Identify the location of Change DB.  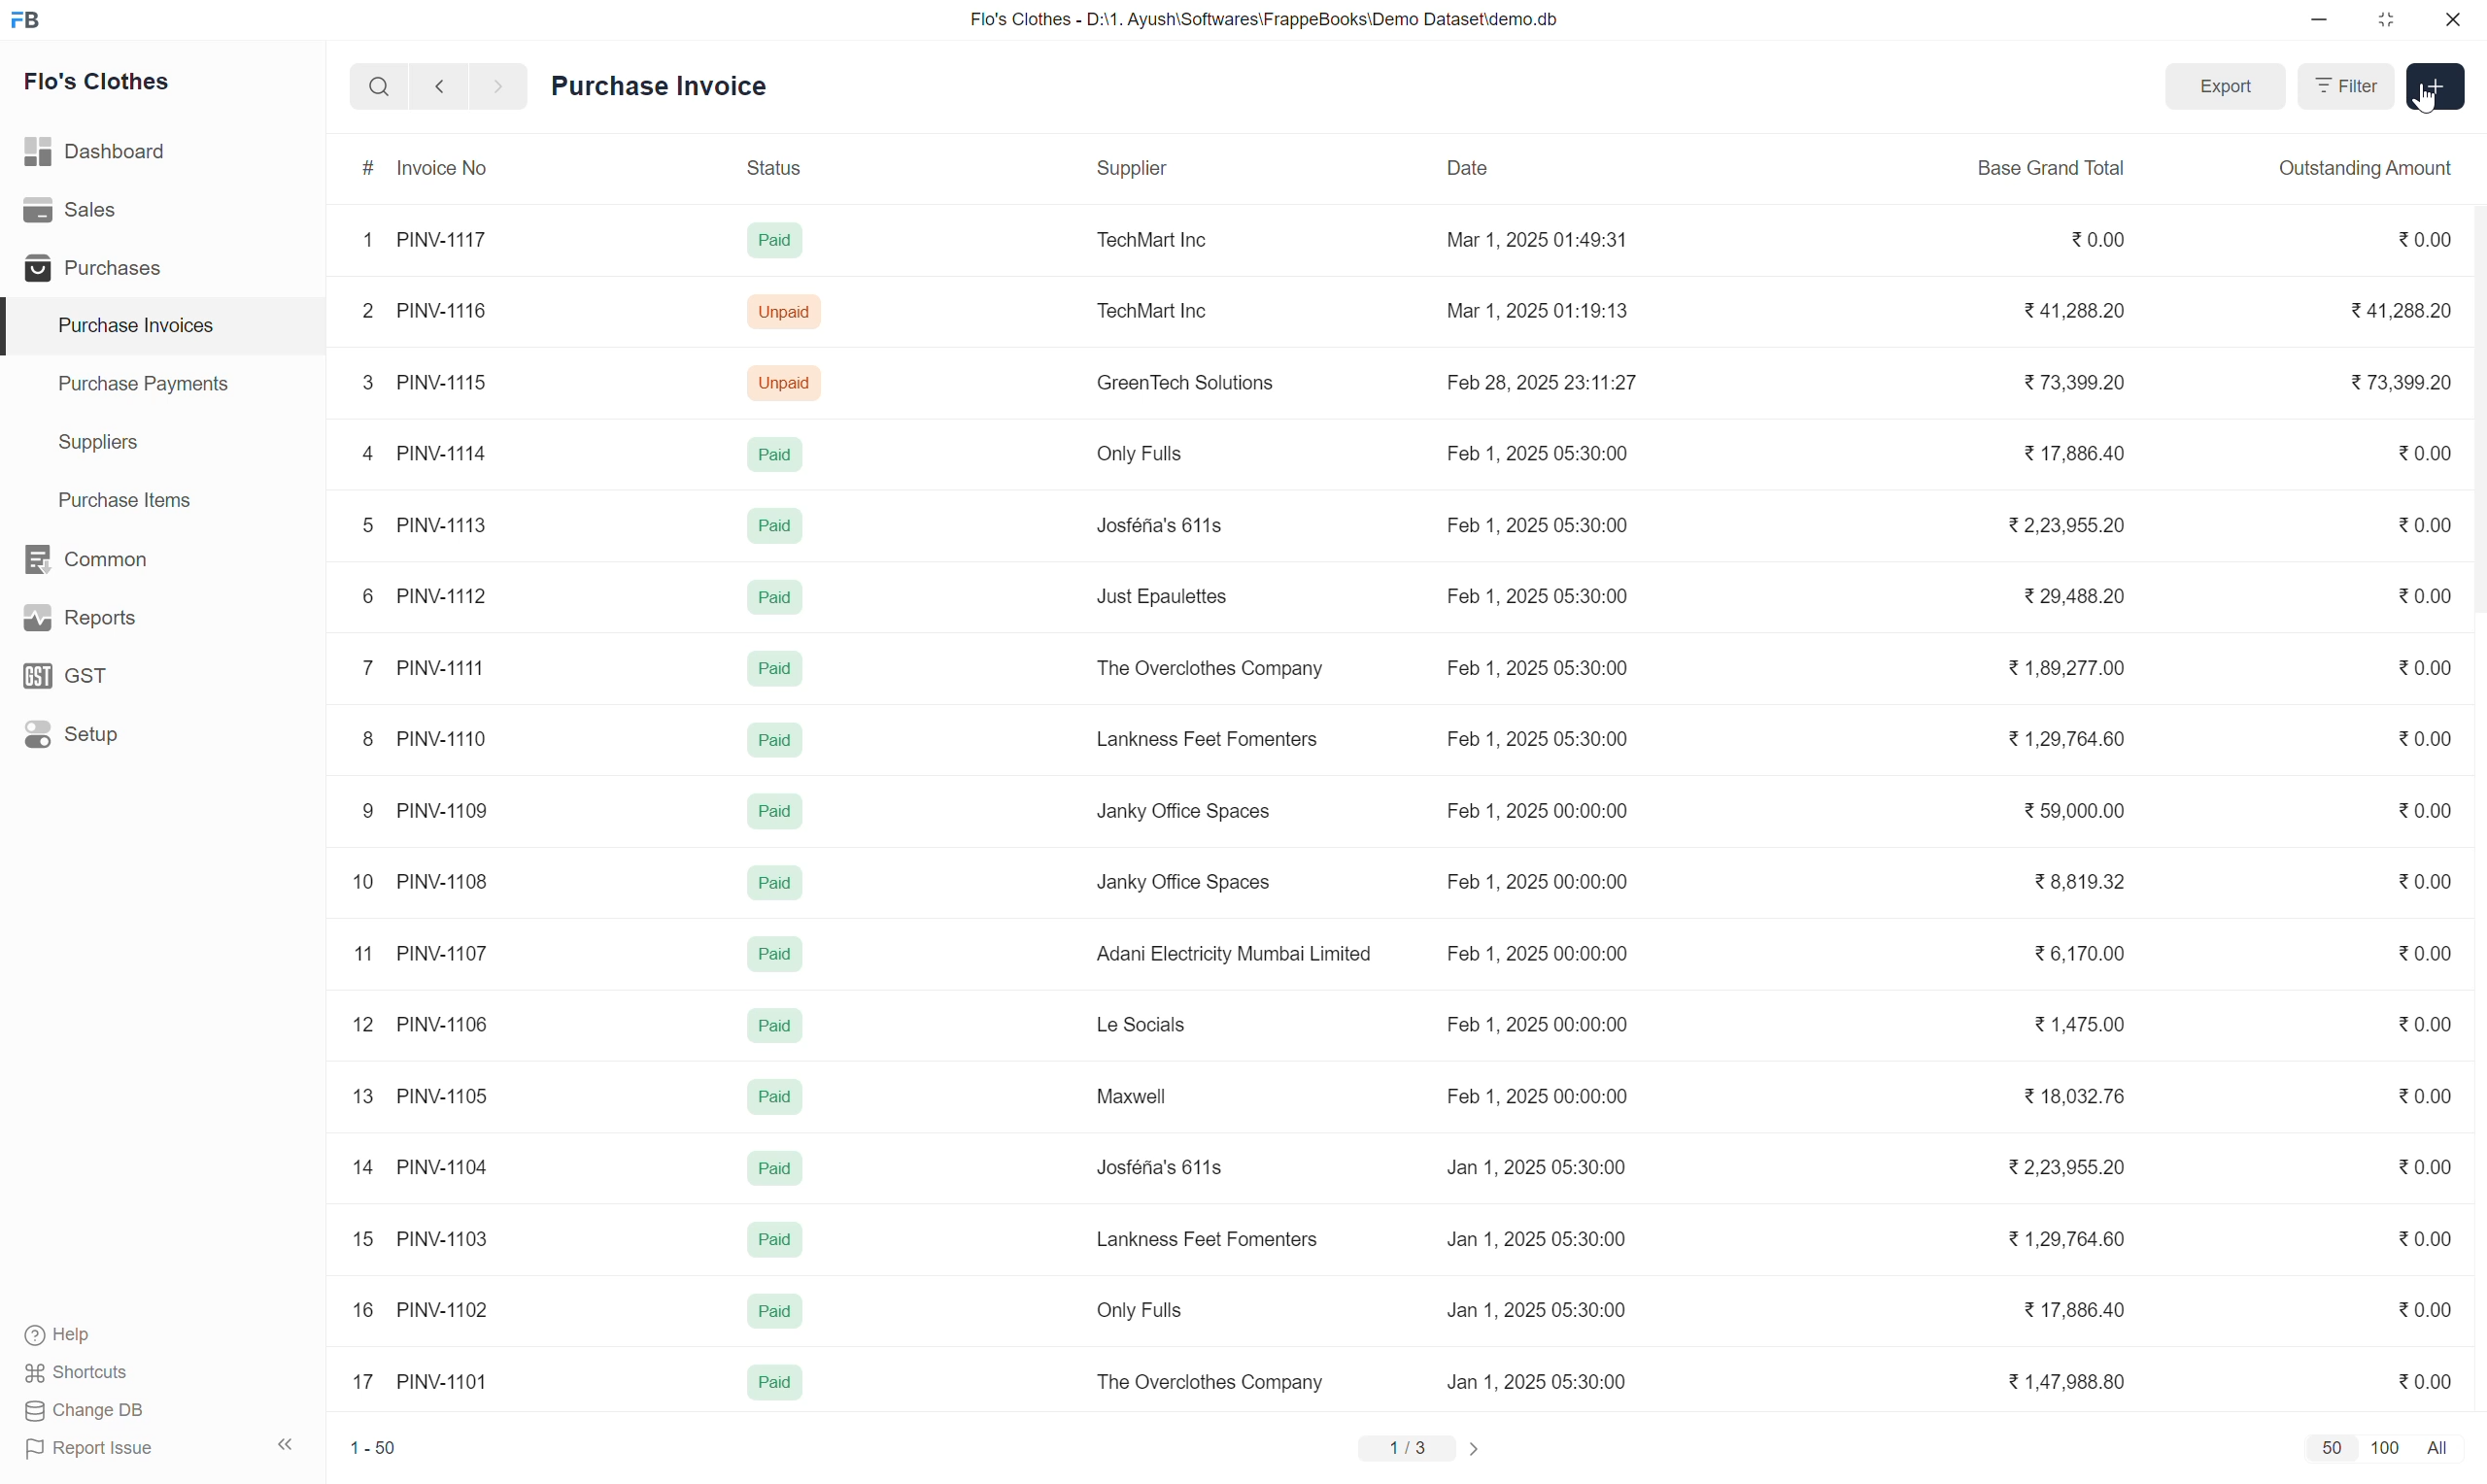
(86, 1410).